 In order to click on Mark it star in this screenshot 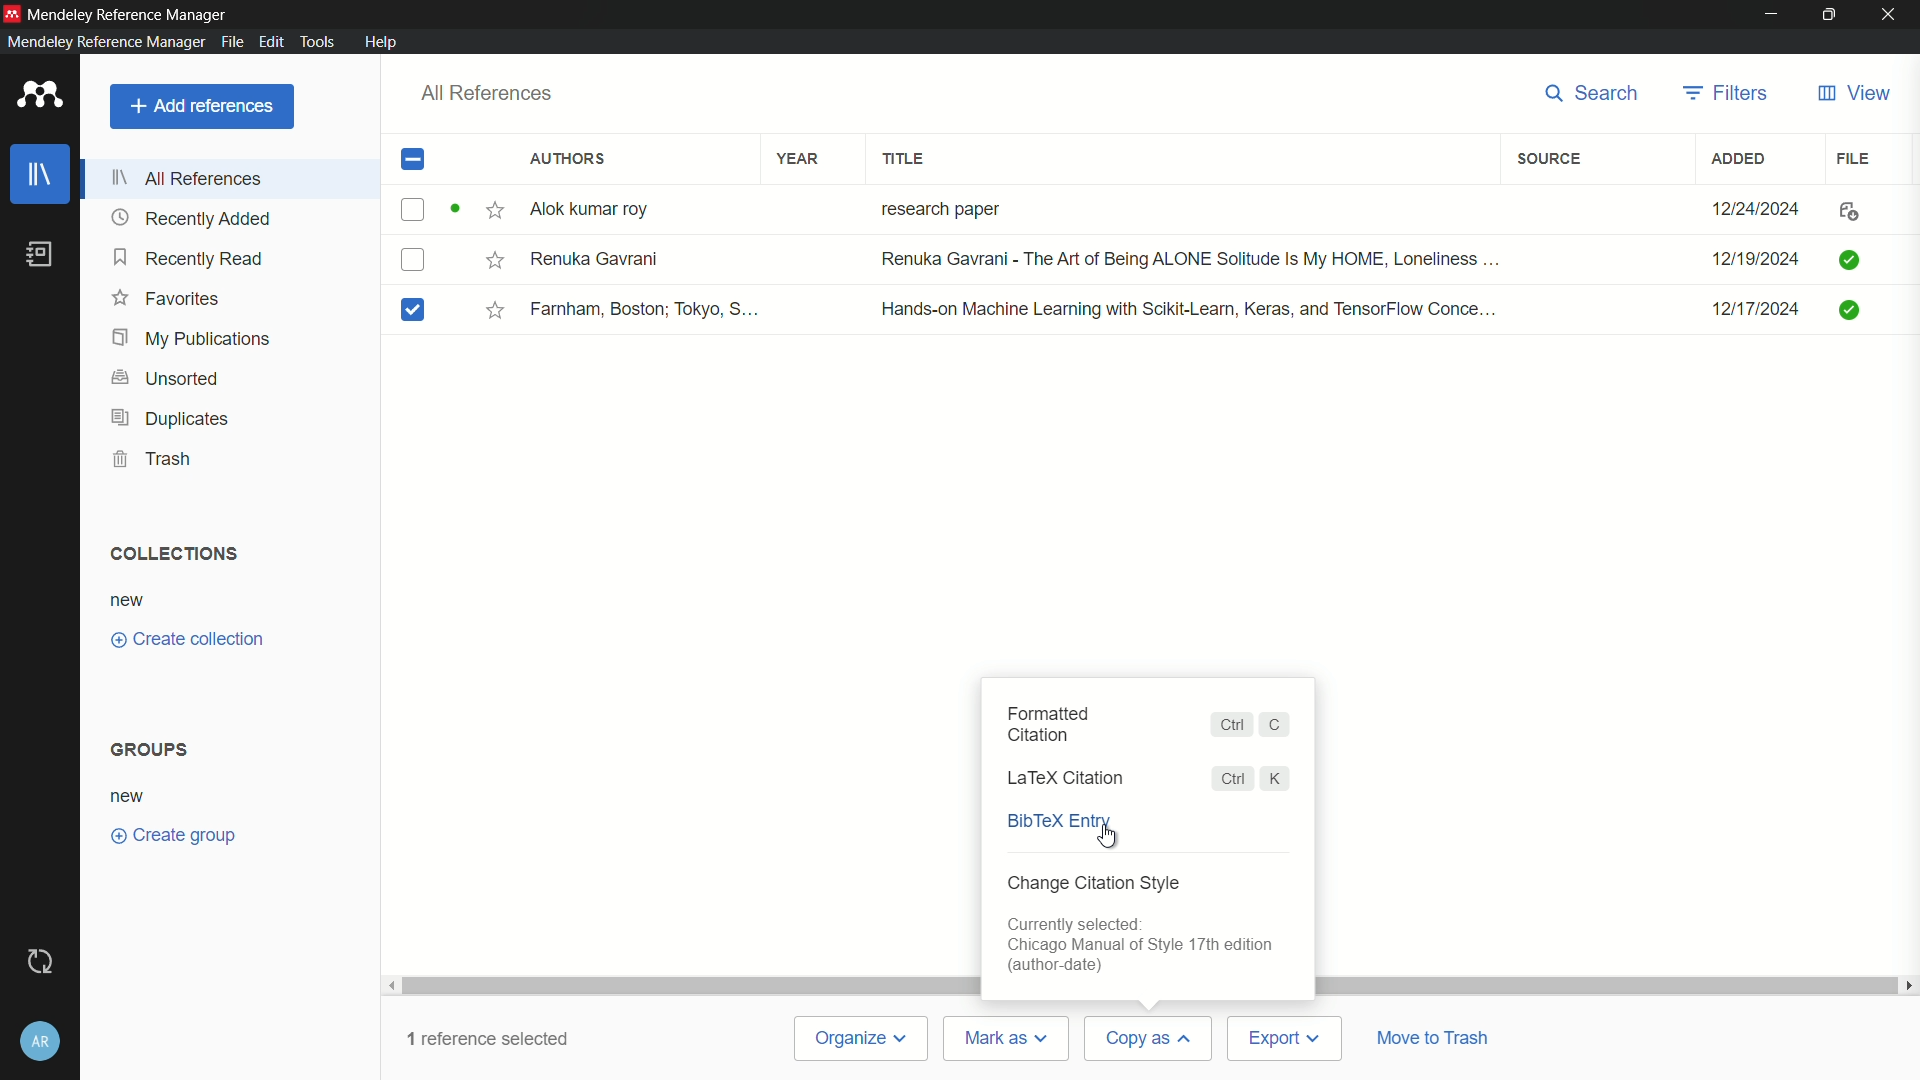, I will do `click(497, 208)`.